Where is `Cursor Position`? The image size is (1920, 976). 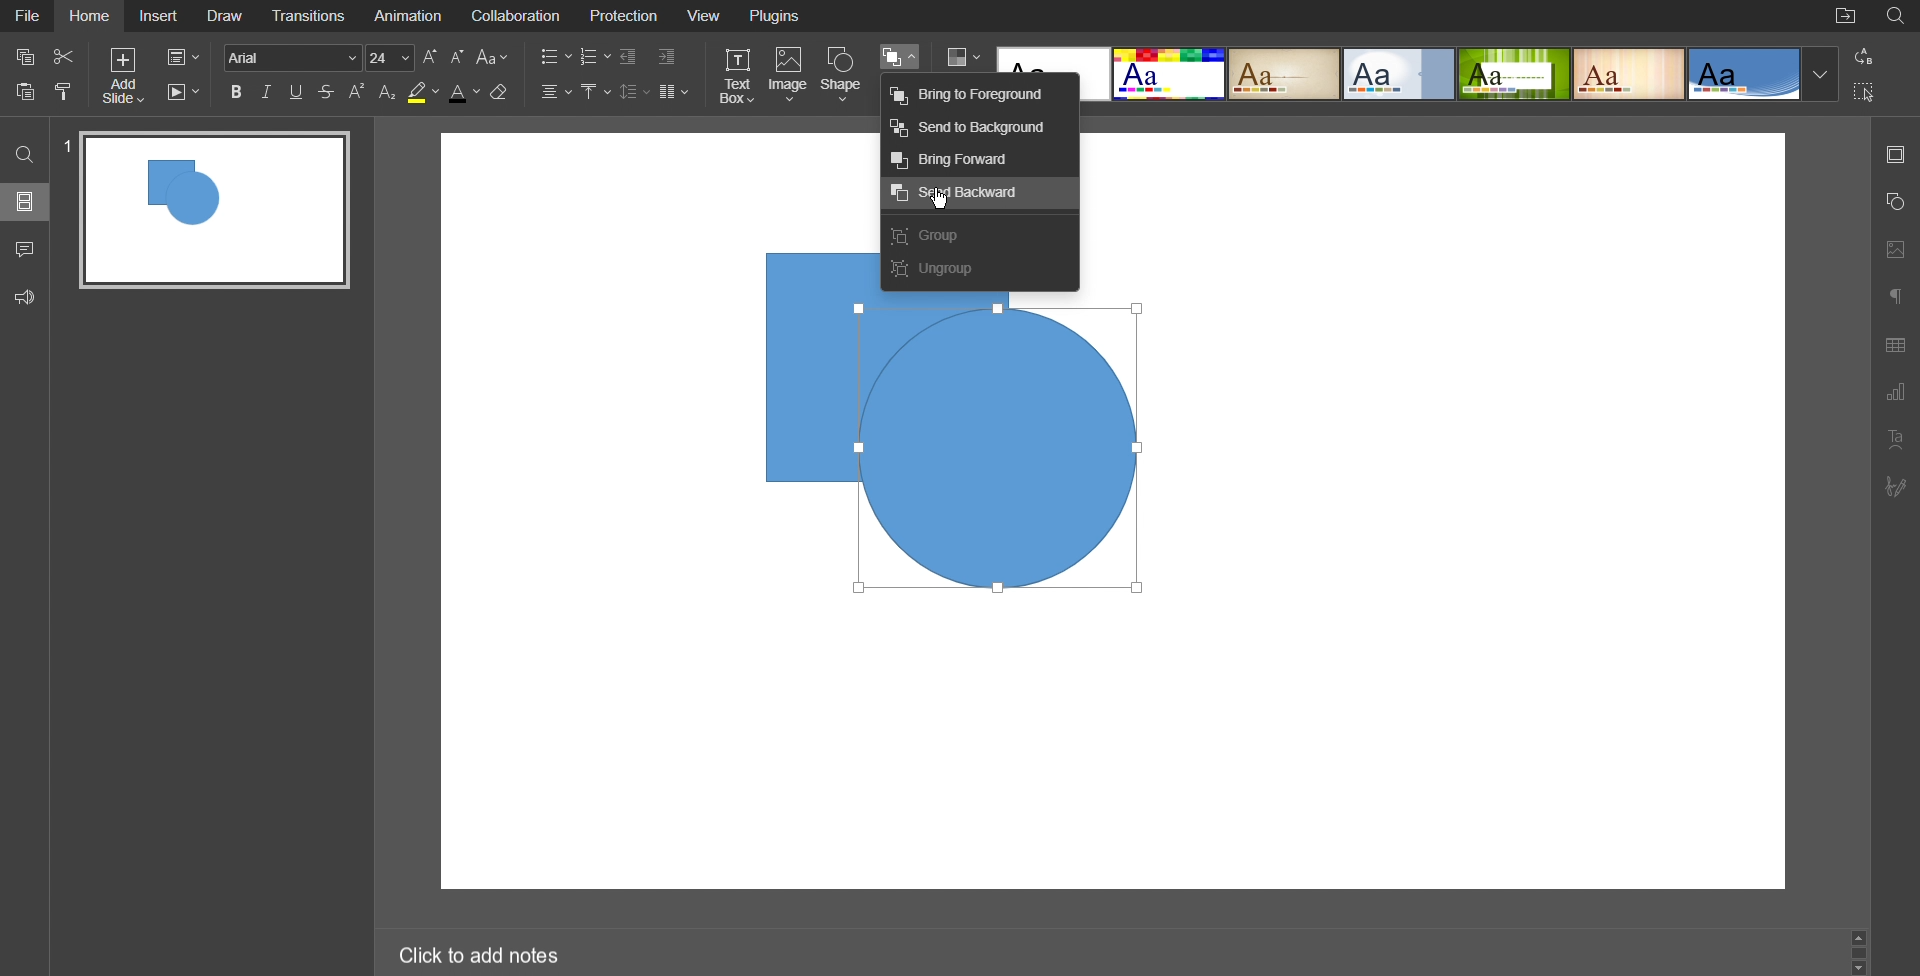 Cursor Position is located at coordinates (940, 199).